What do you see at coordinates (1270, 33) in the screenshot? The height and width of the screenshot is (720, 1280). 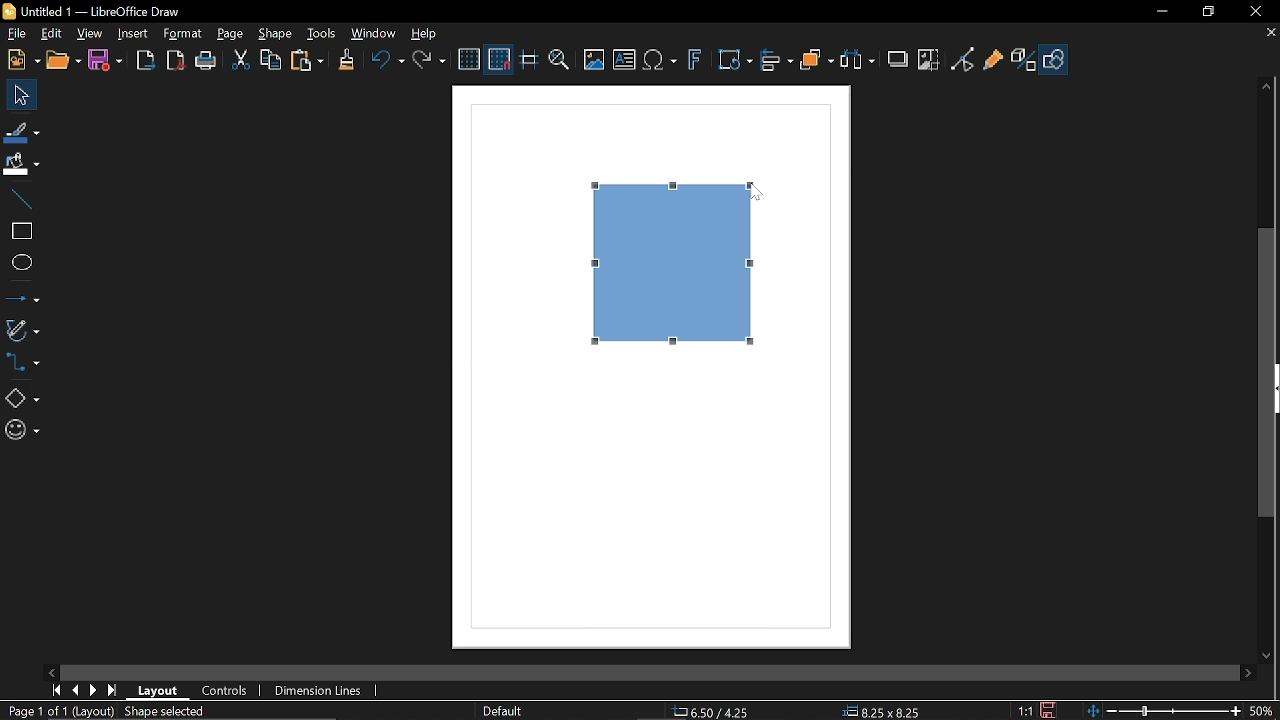 I see `Close current tab` at bounding box center [1270, 33].